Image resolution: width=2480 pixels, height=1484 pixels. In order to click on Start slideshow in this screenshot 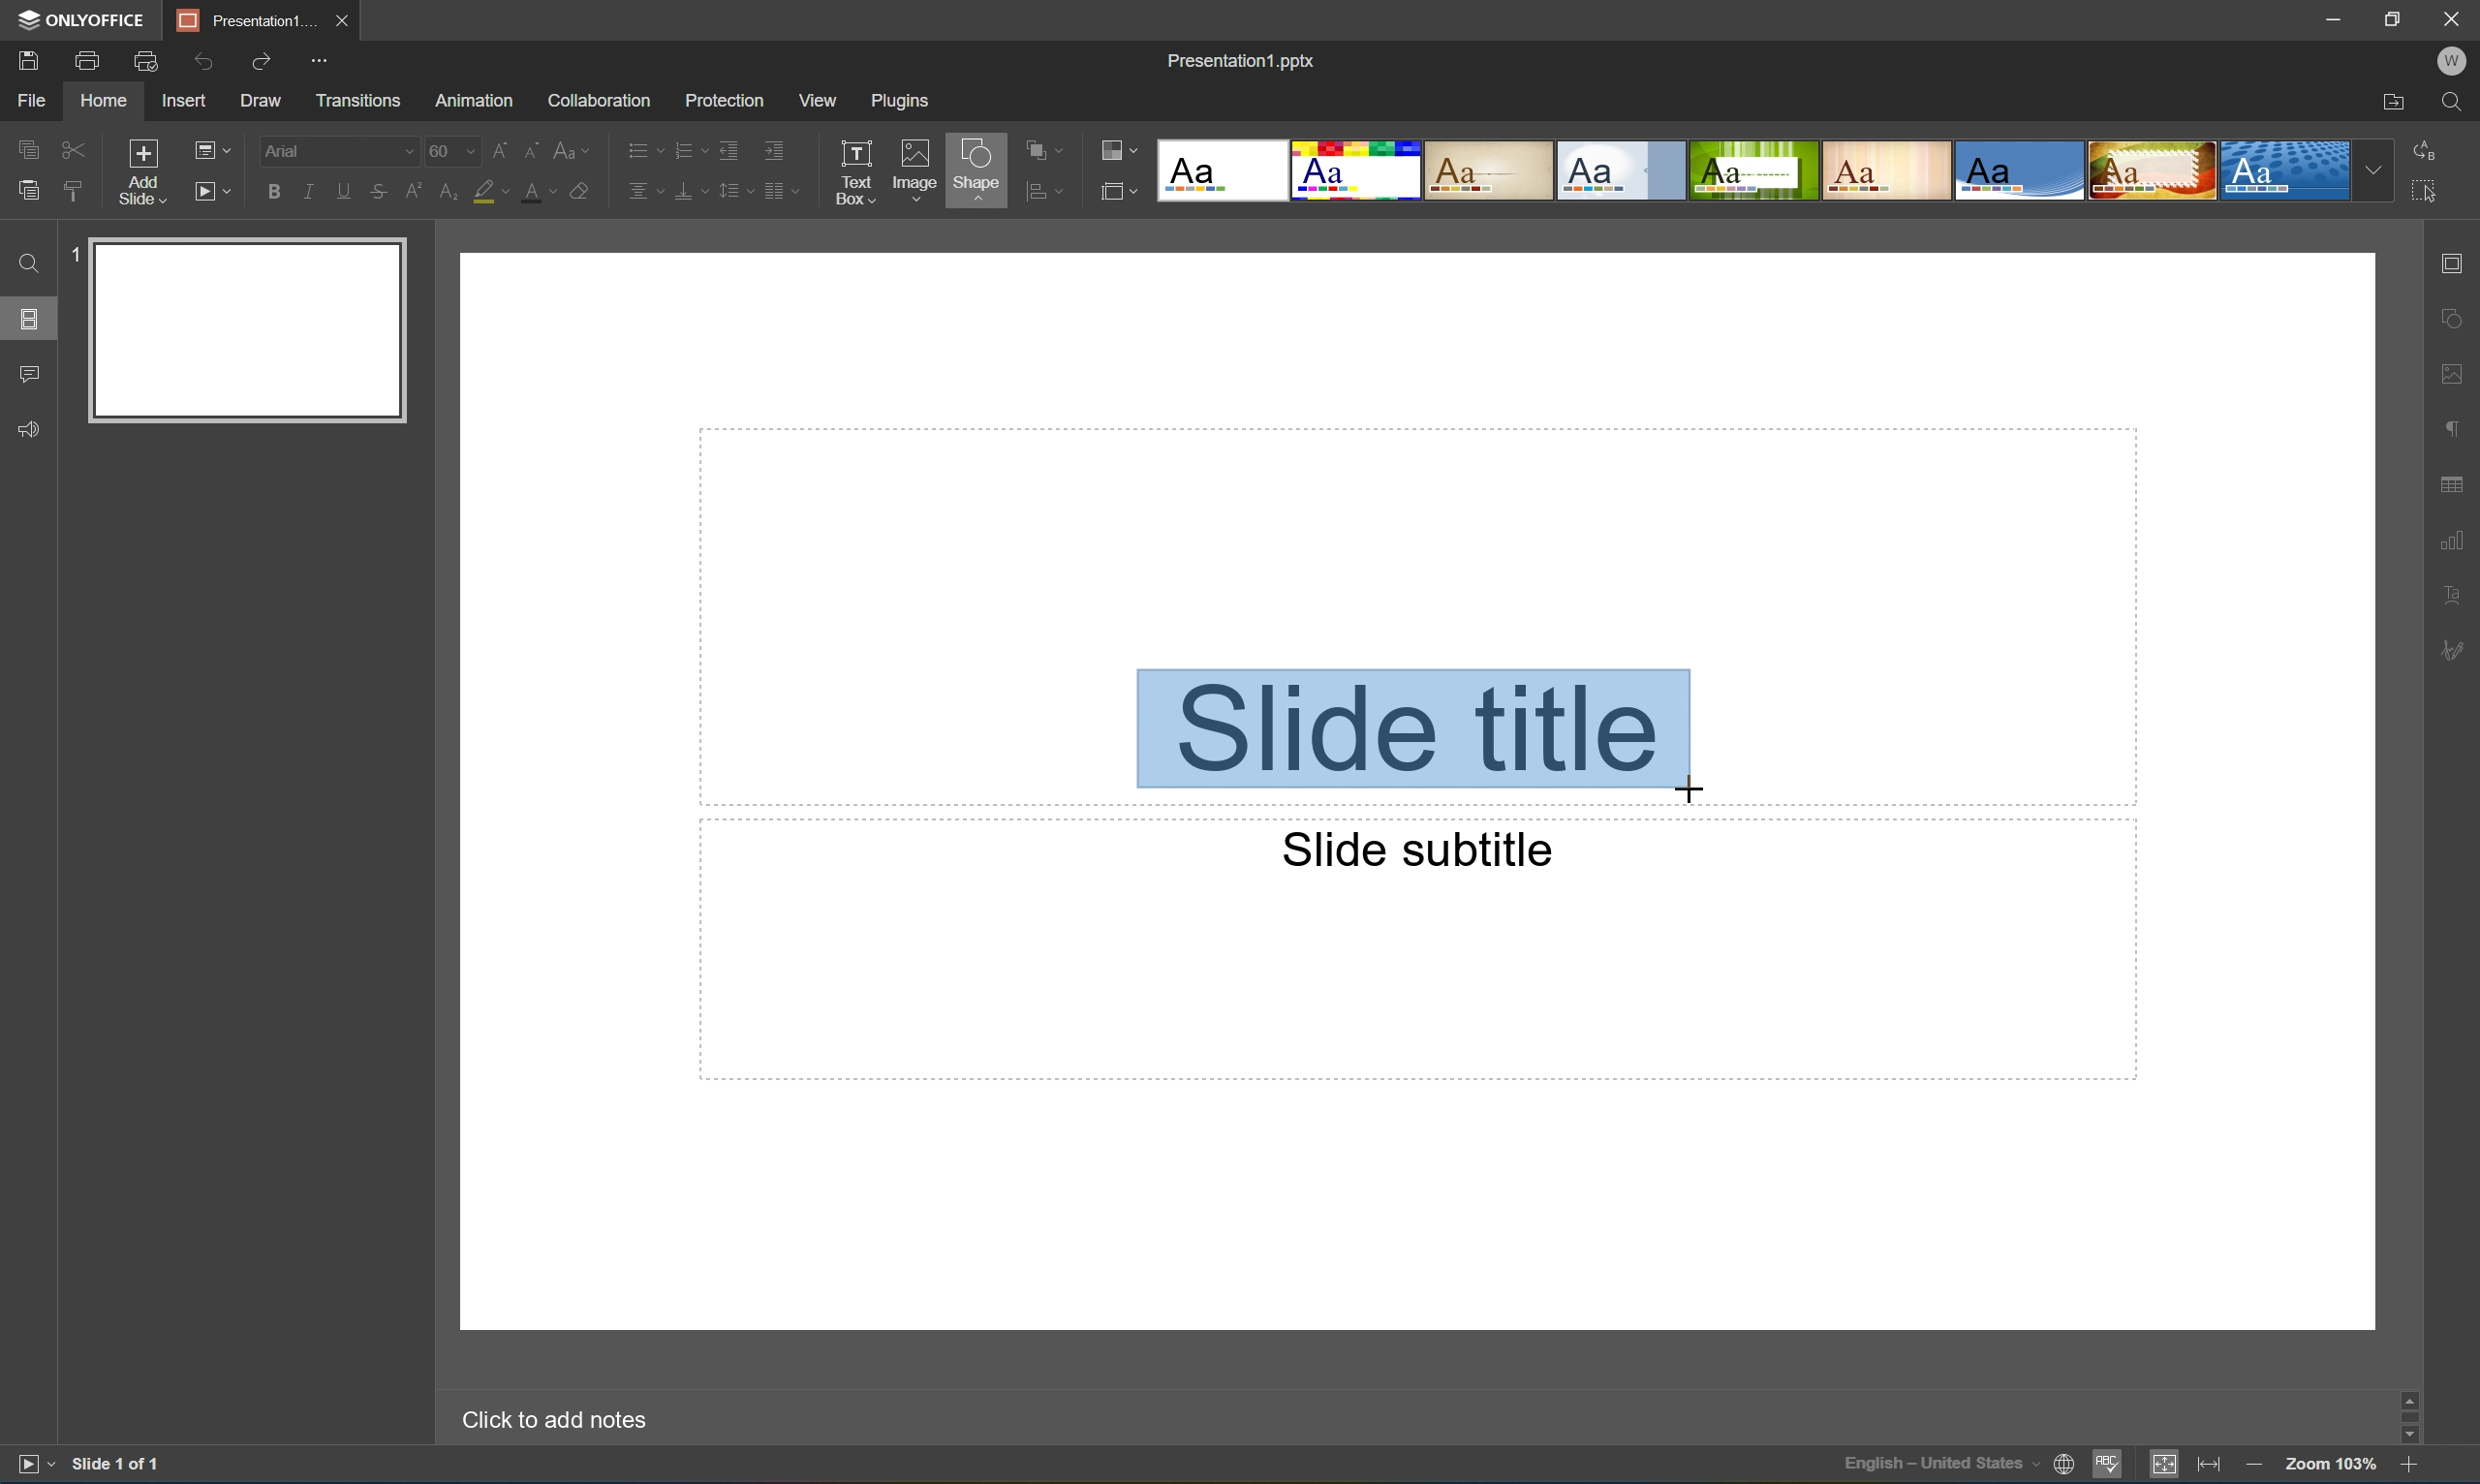, I will do `click(29, 1468)`.